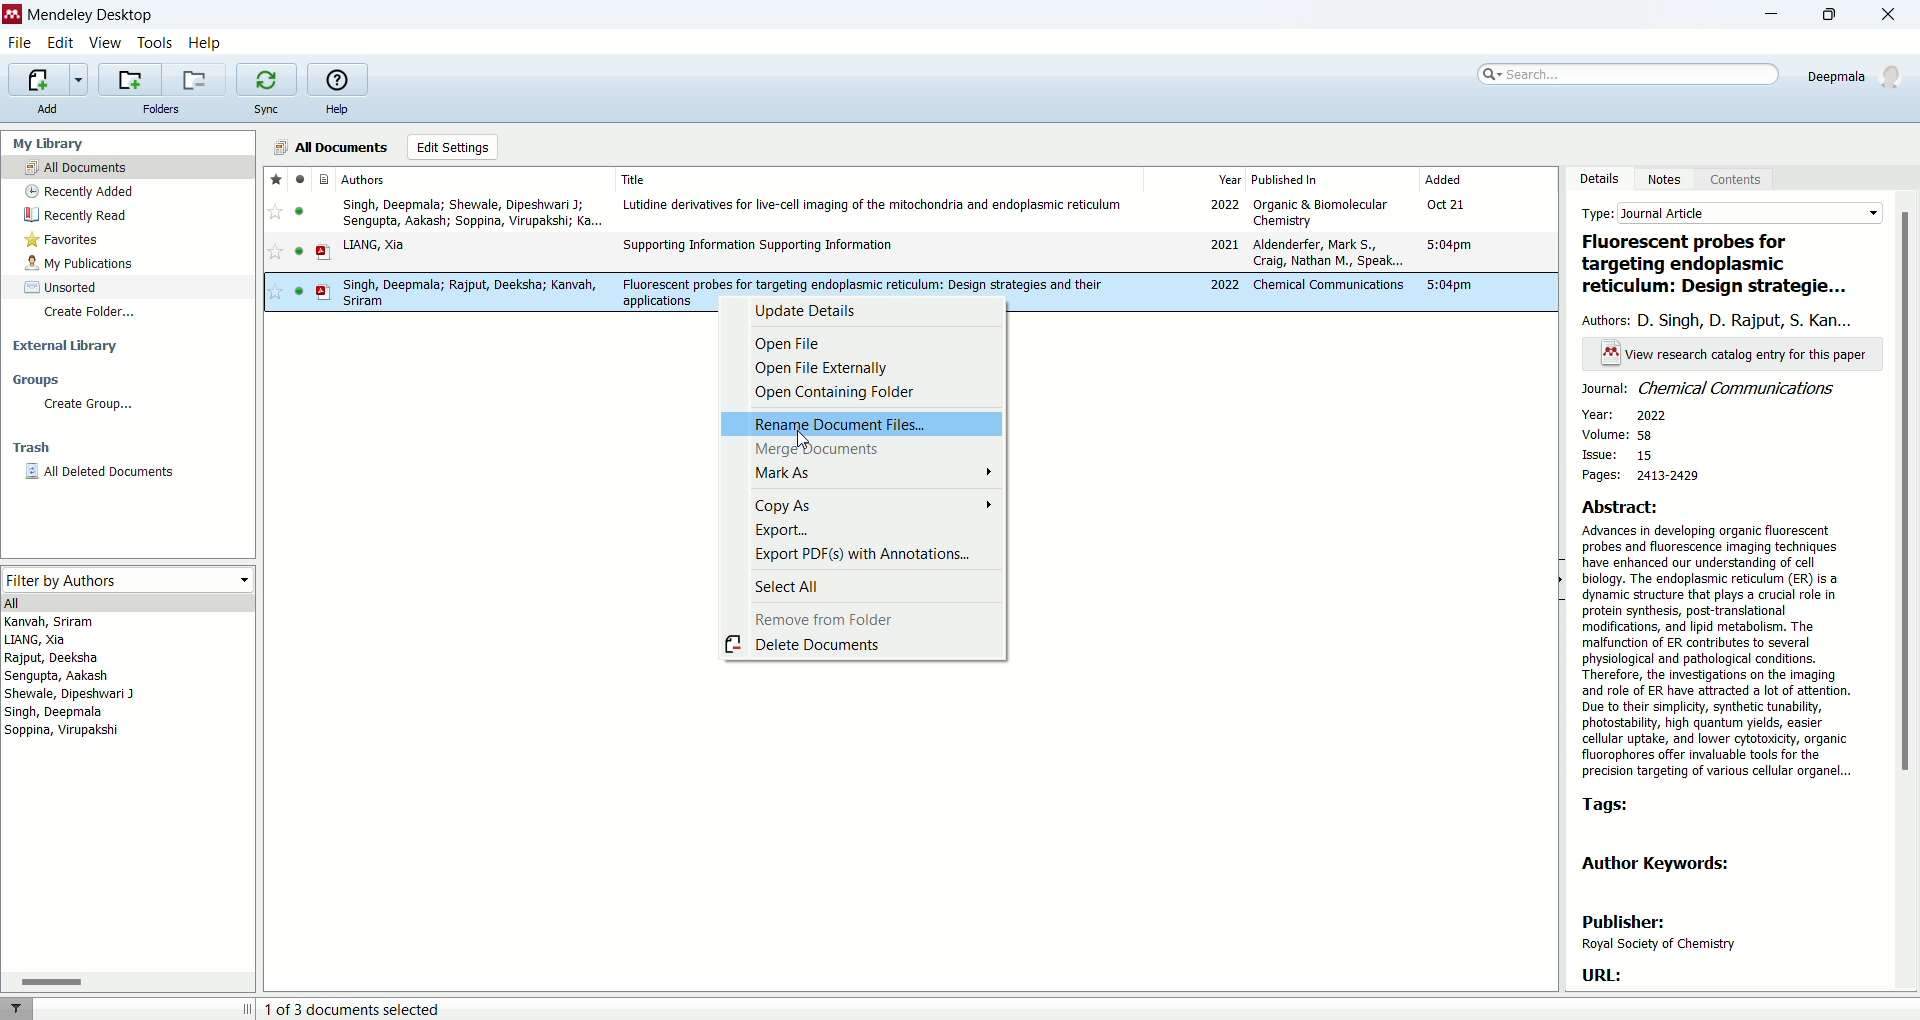  I want to click on Supporting Information Supporting Information, so click(759, 246).